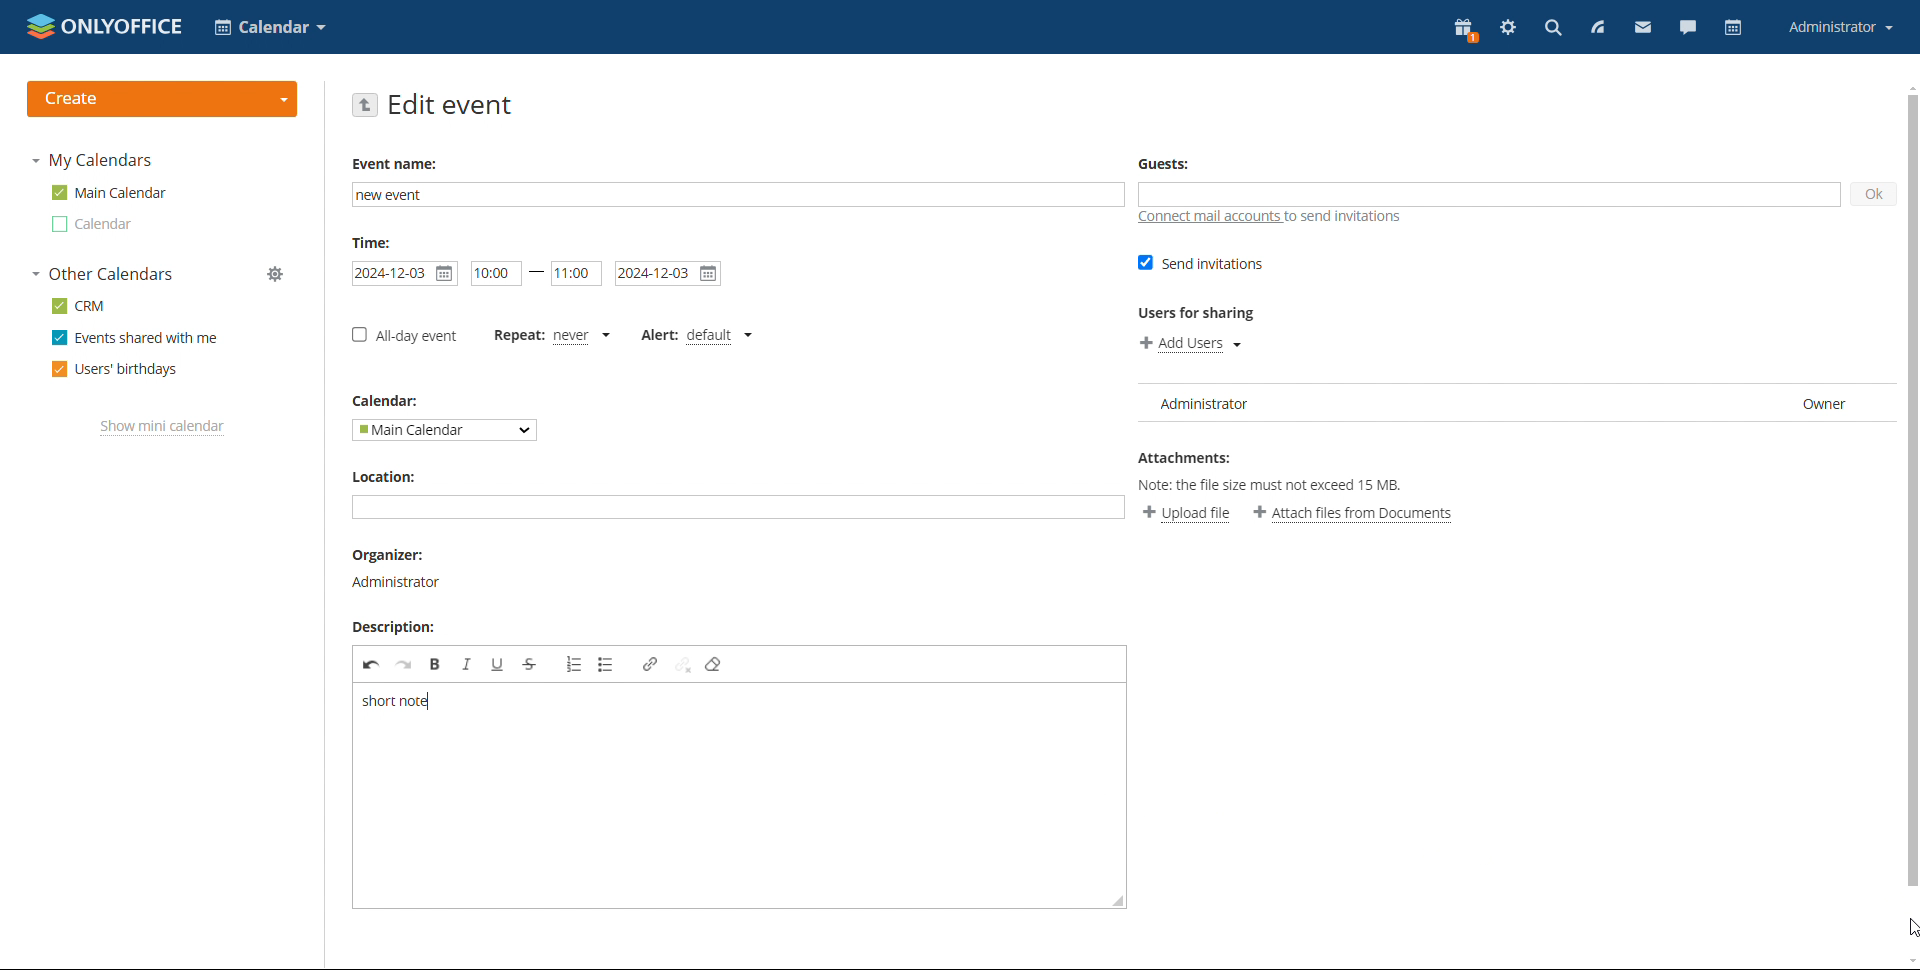 This screenshot has width=1920, height=970. Describe the element at coordinates (1287, 485) in the screenshot. I see `Note: the file size must not exceed 15 MB.` at that location.